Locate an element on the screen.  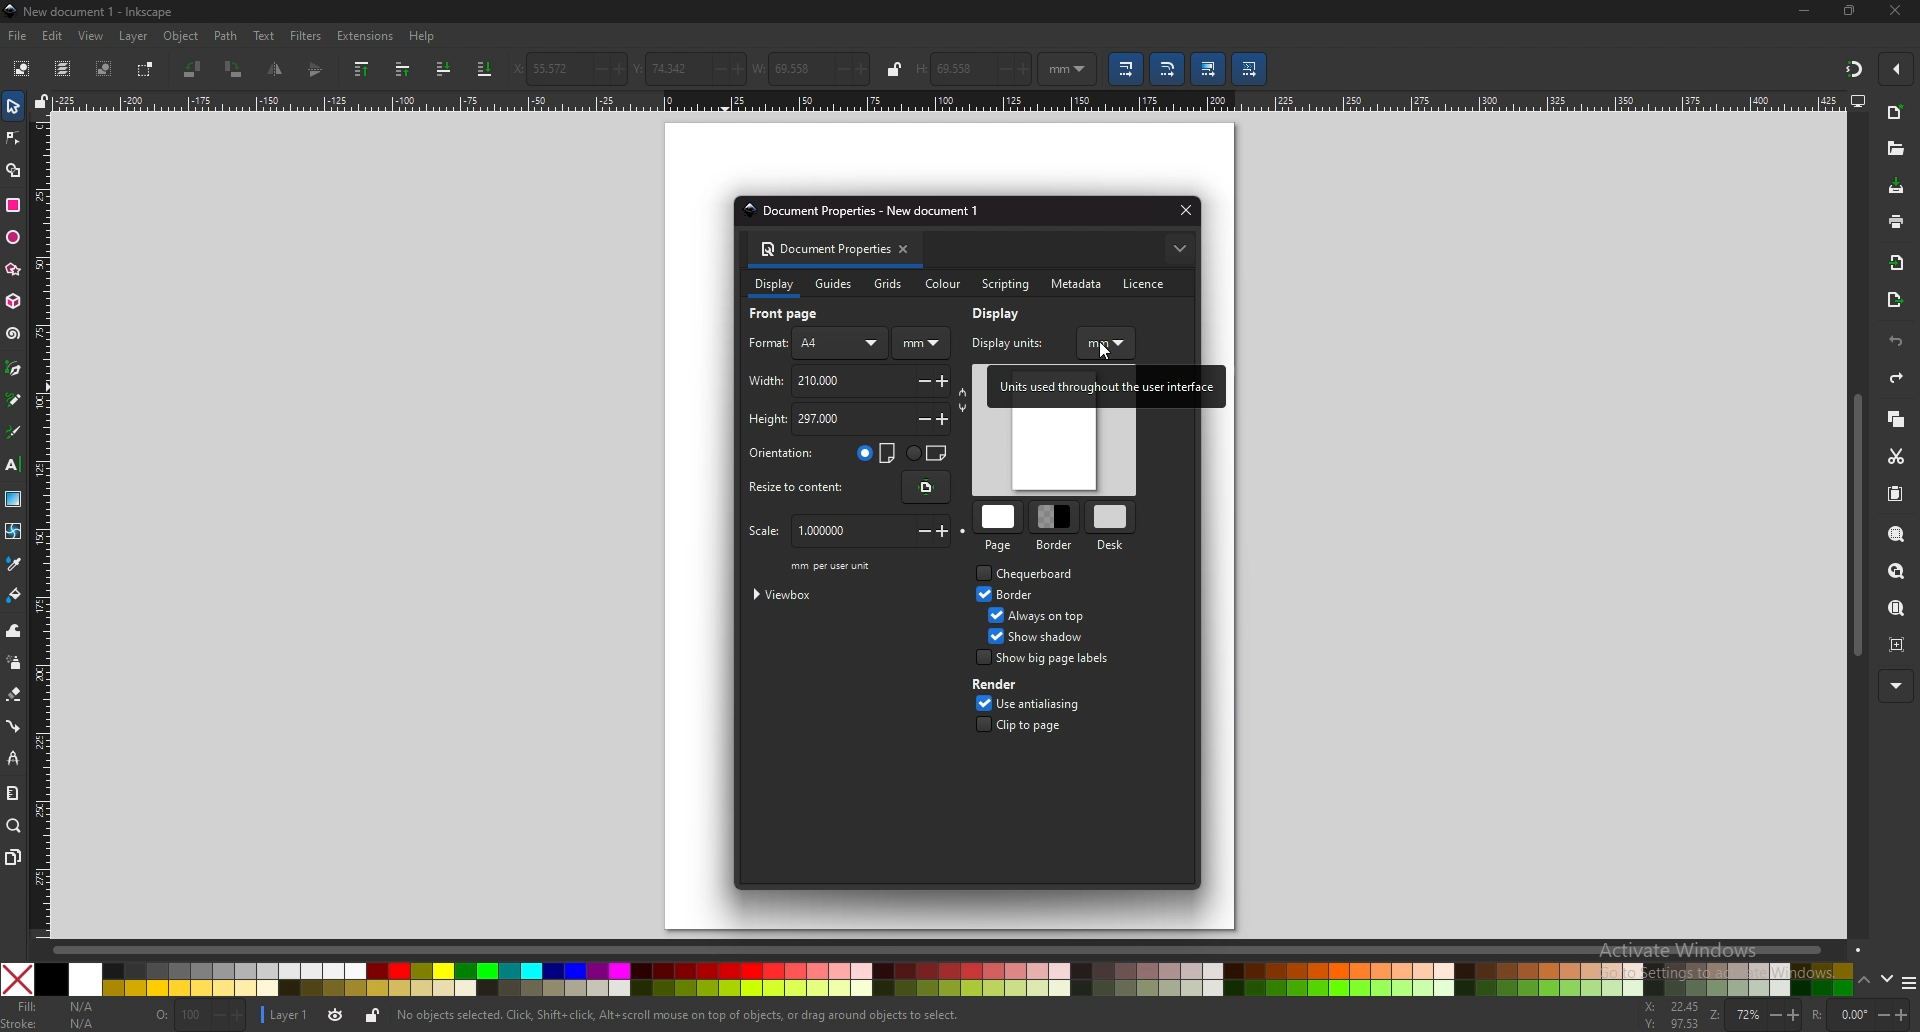
- is located at coordinates (921, 380).